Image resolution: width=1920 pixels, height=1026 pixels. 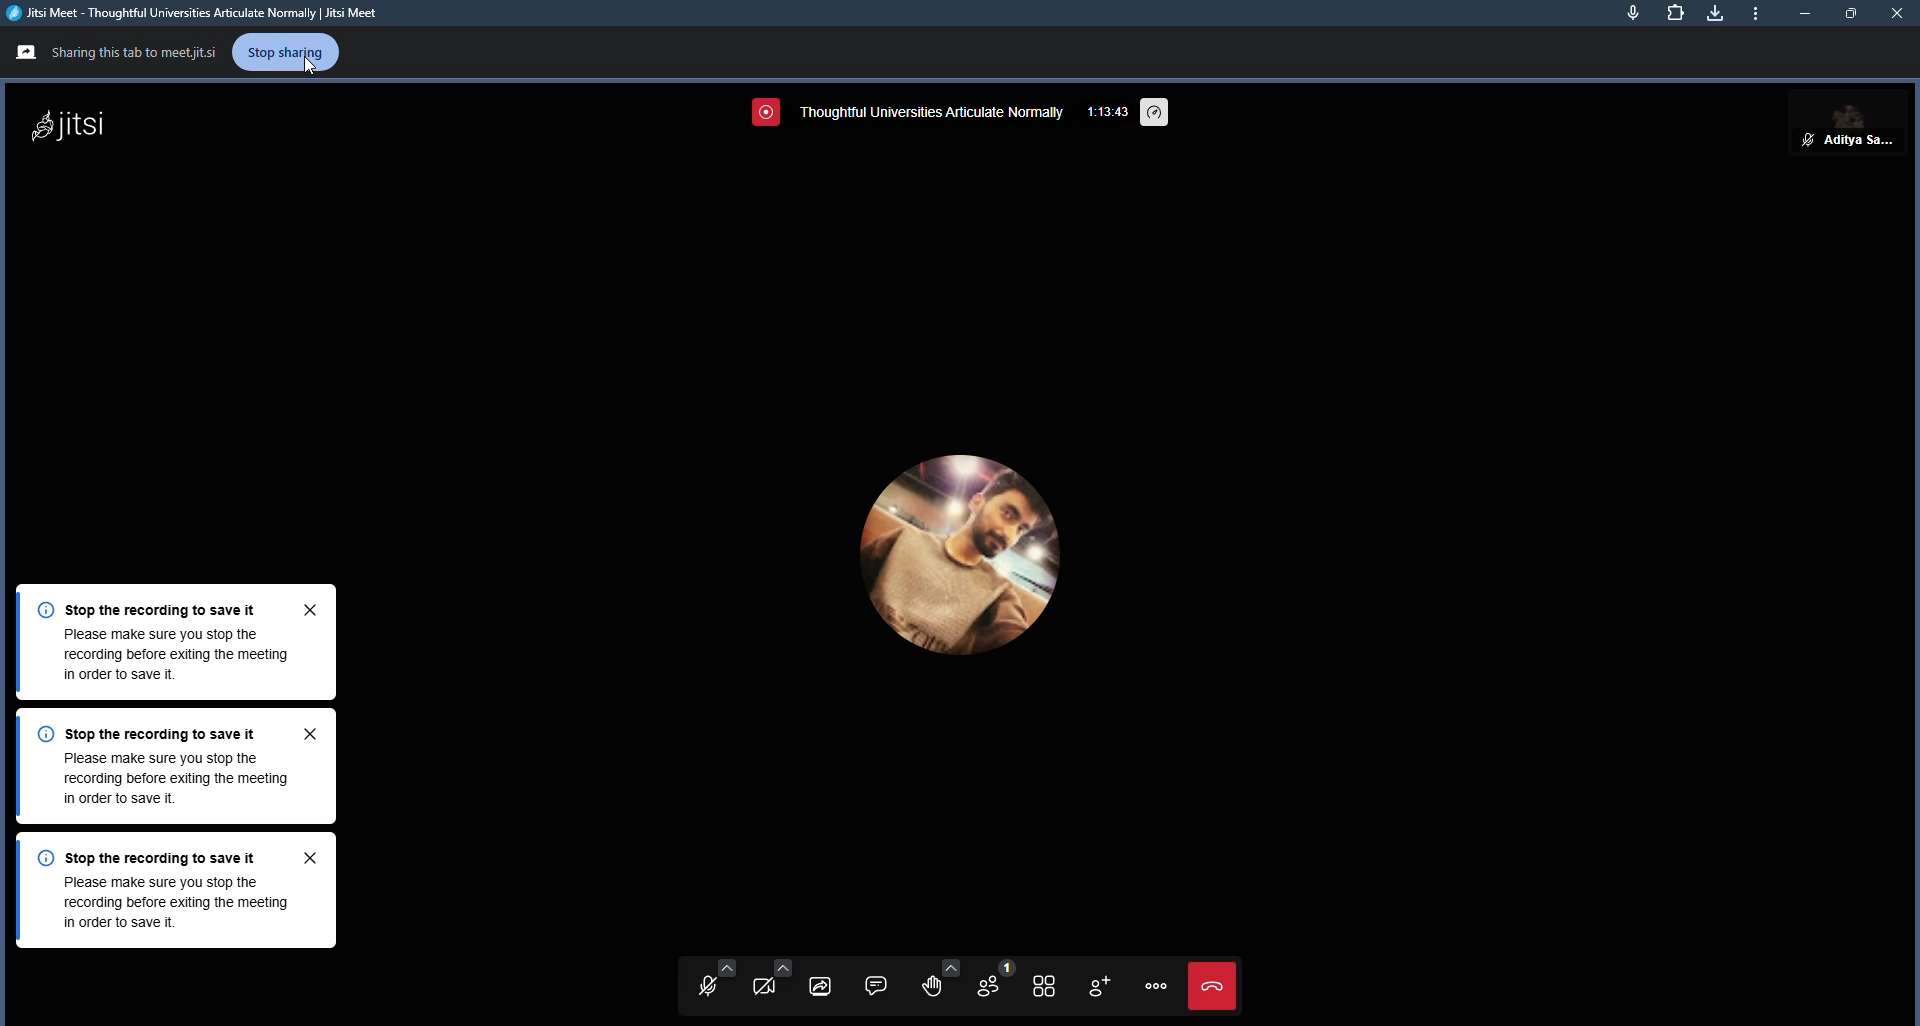 I want to click on close, so click(x=1899, y=13).